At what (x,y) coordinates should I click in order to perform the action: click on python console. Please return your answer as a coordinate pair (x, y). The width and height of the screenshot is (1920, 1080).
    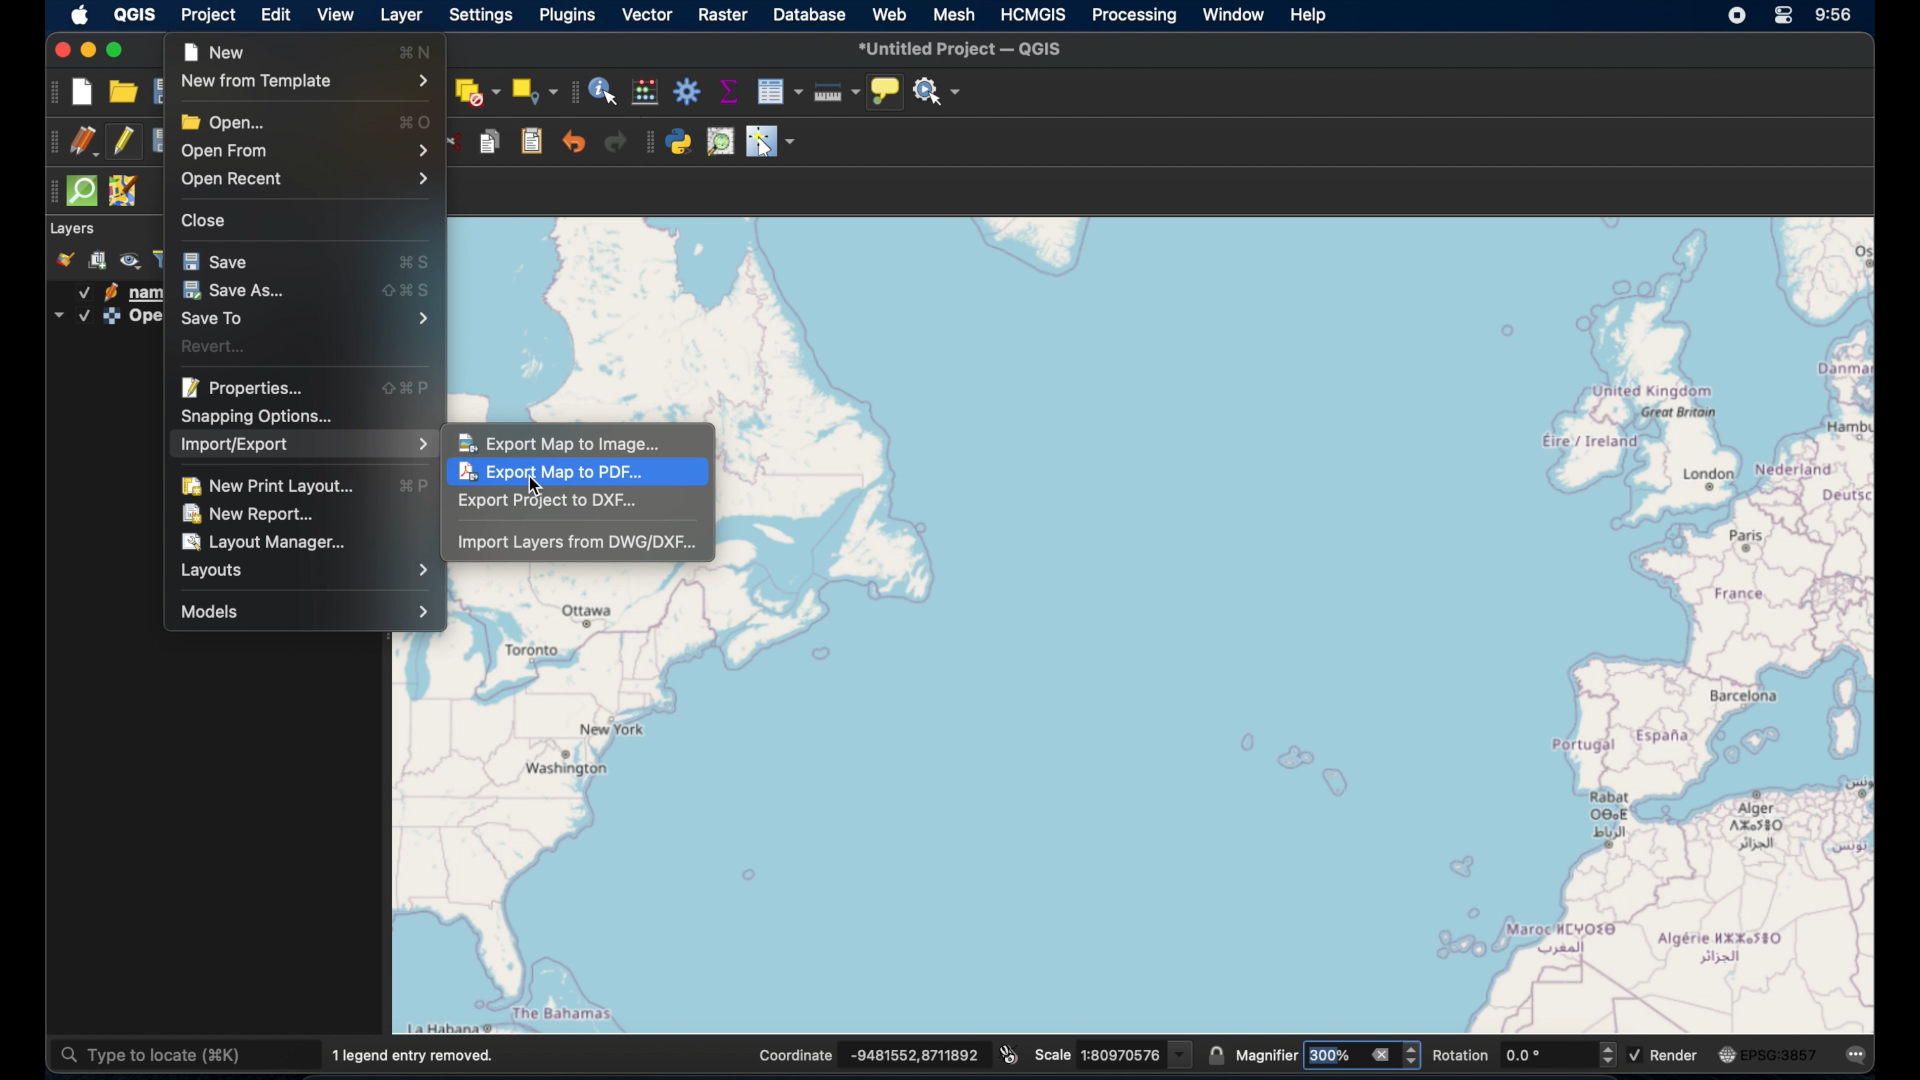
    Looking at the image, I should click on (679, 144).